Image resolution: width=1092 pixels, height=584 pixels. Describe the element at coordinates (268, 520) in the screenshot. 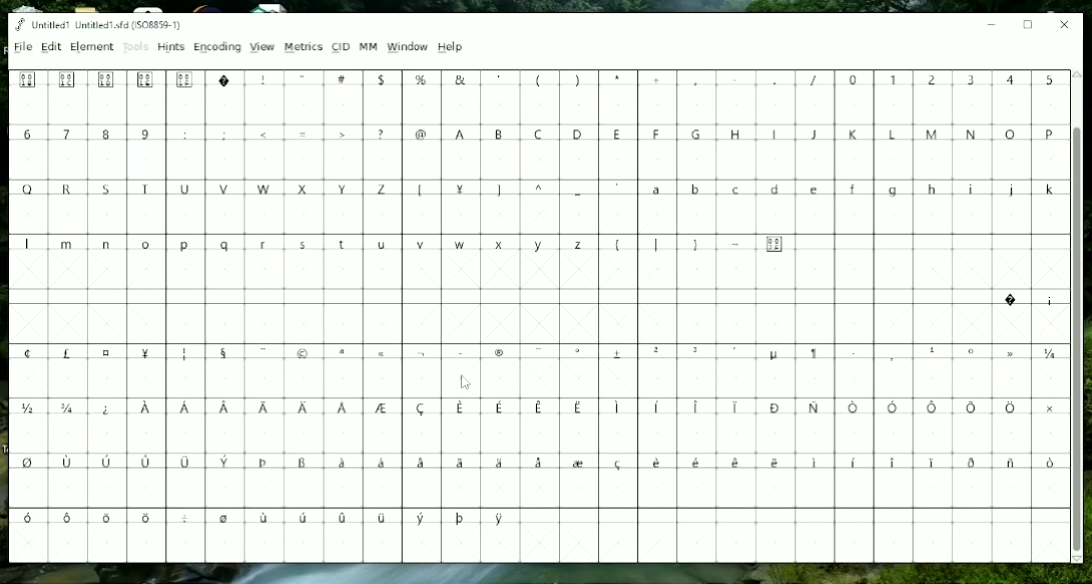

I see `Symbols` at that location.